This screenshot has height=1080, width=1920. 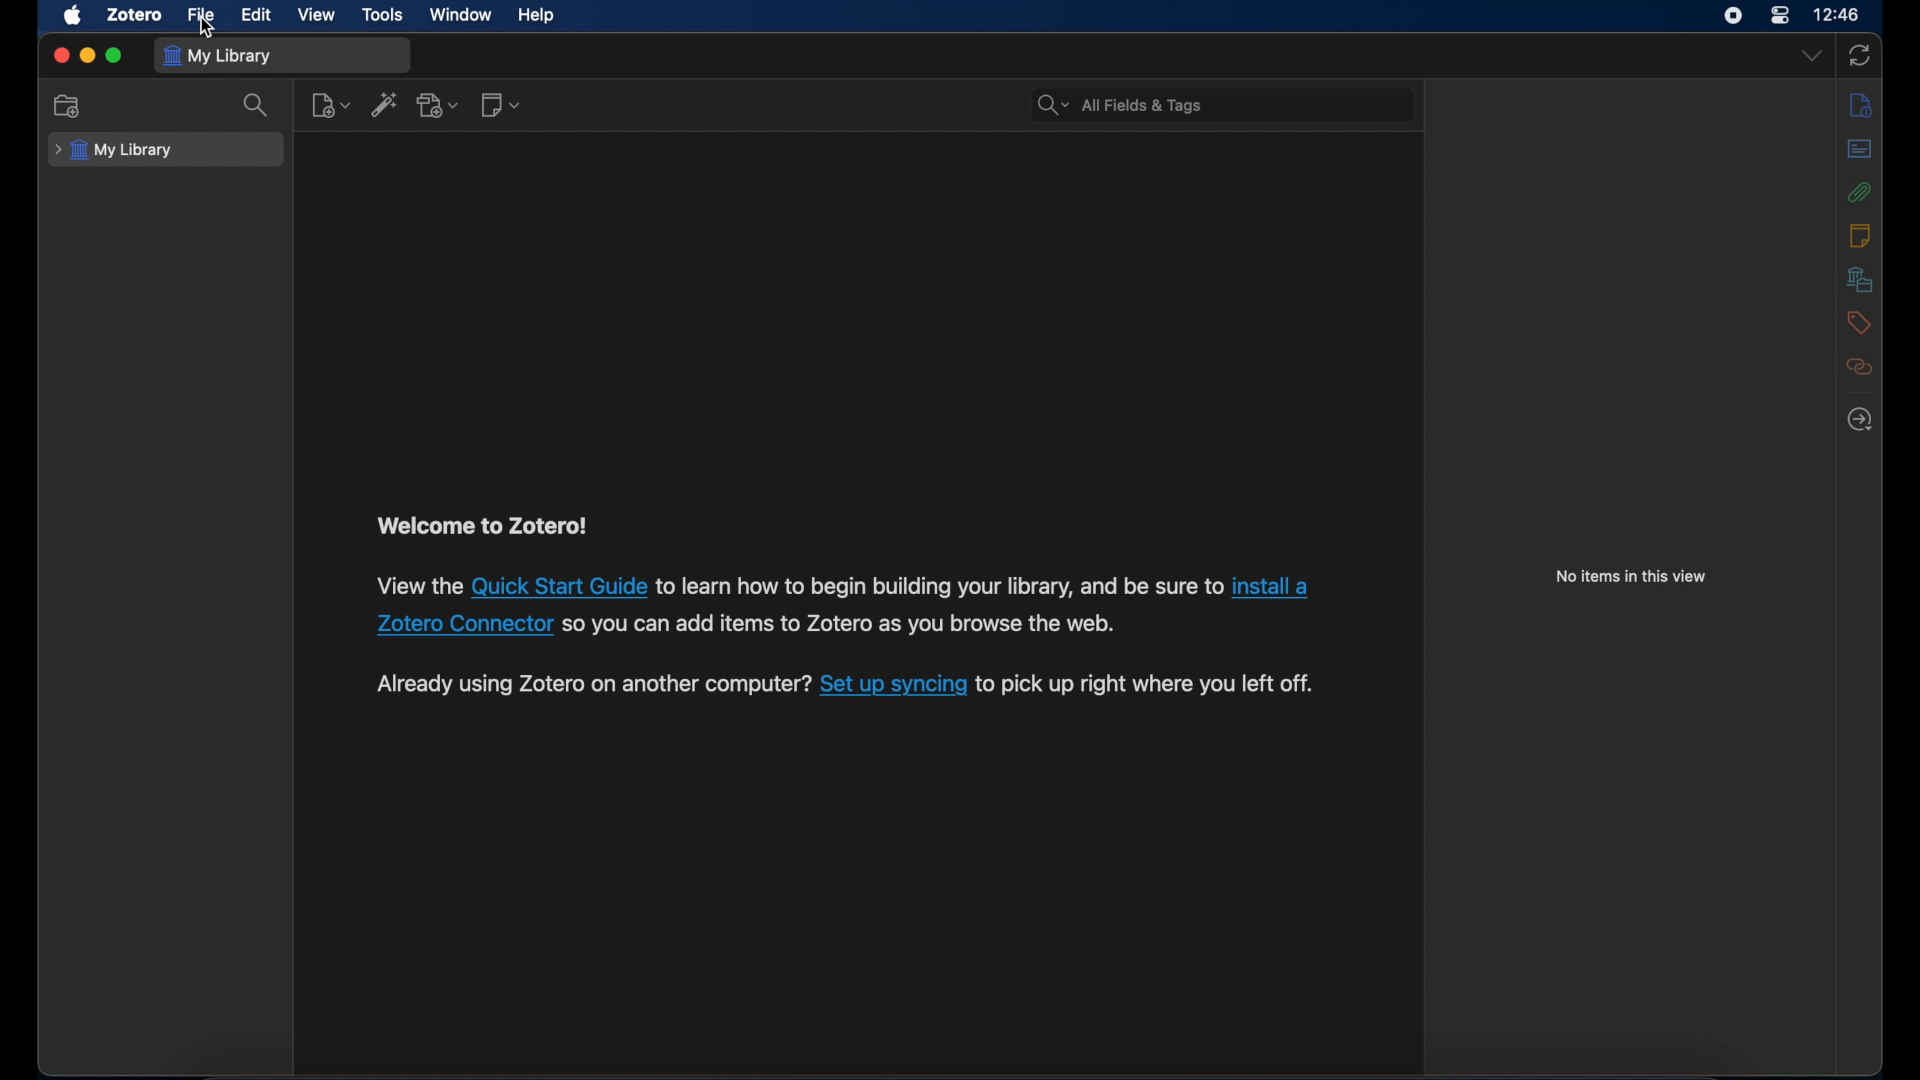 I want to click on libraries and collections, so click(x=1859, y=279).